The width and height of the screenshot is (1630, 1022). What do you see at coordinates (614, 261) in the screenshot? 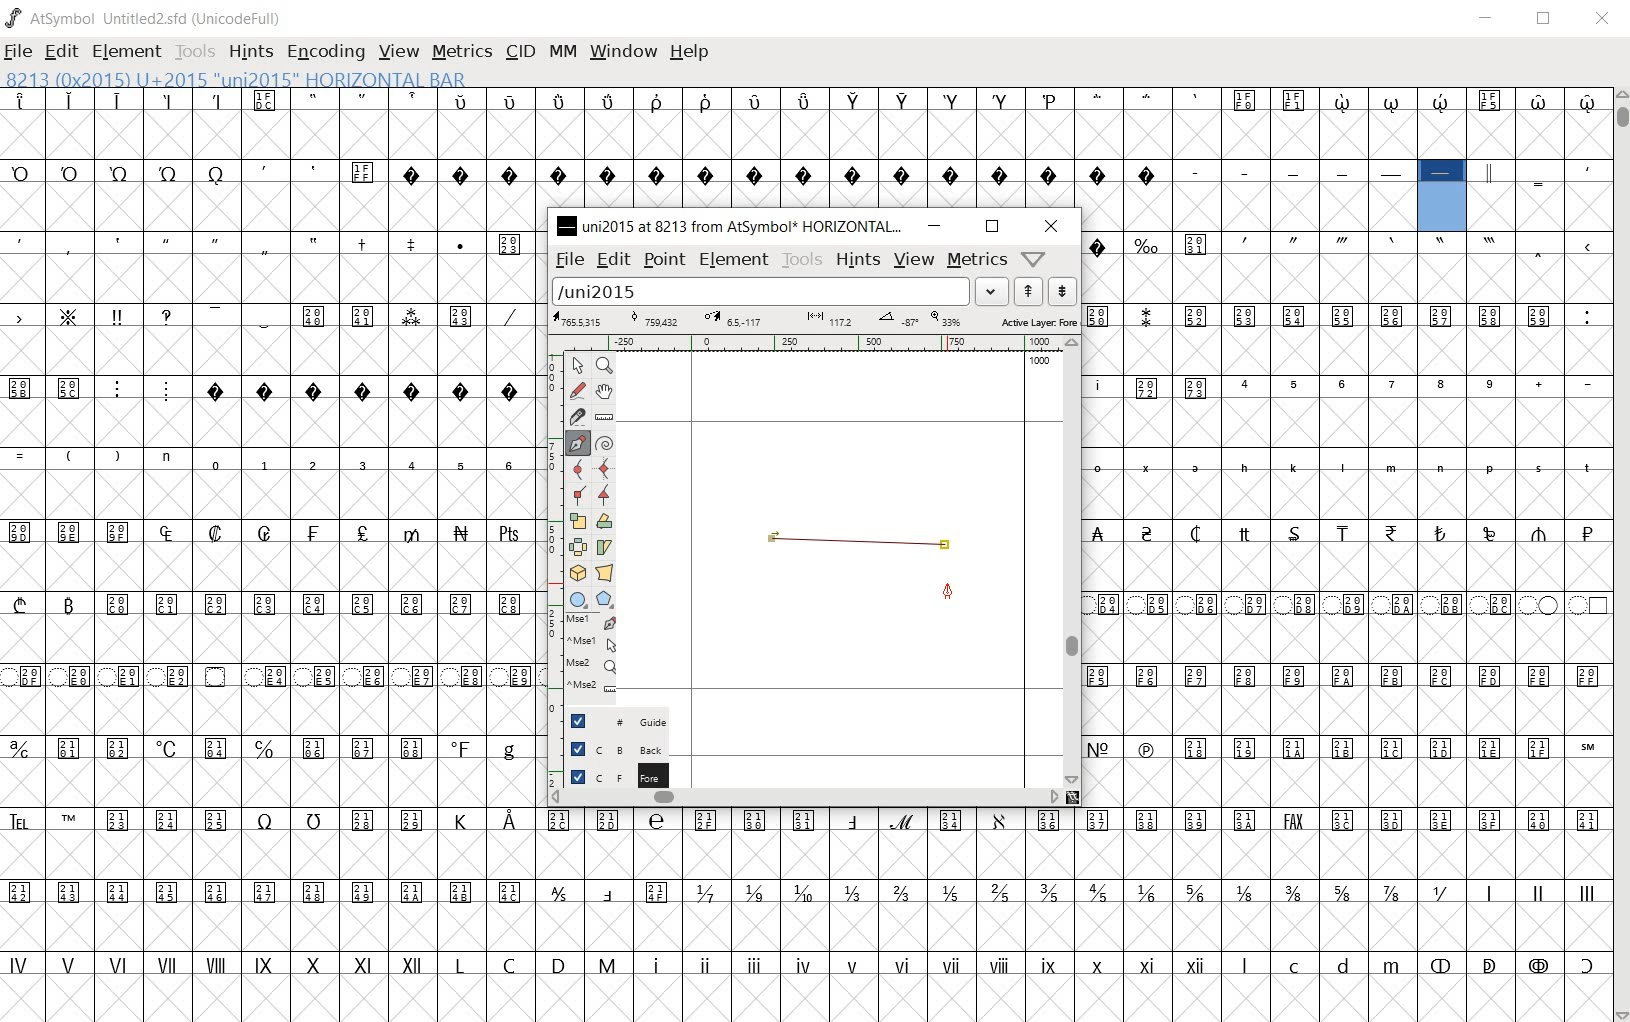
I see `edit` at bounding box center [614, 261].